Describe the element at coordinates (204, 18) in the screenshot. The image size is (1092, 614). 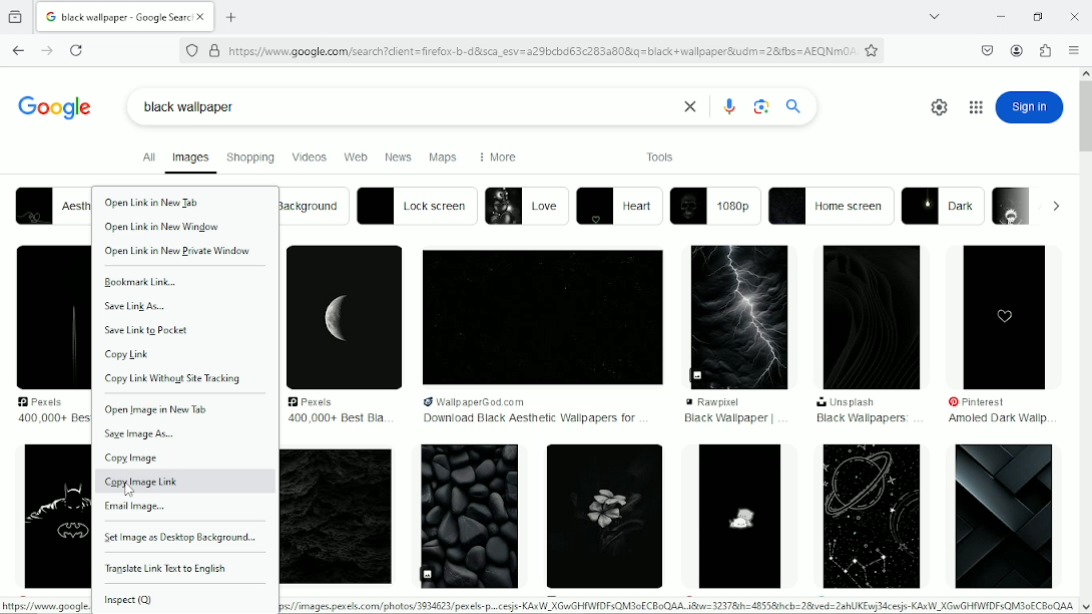
I see `close` at that location.